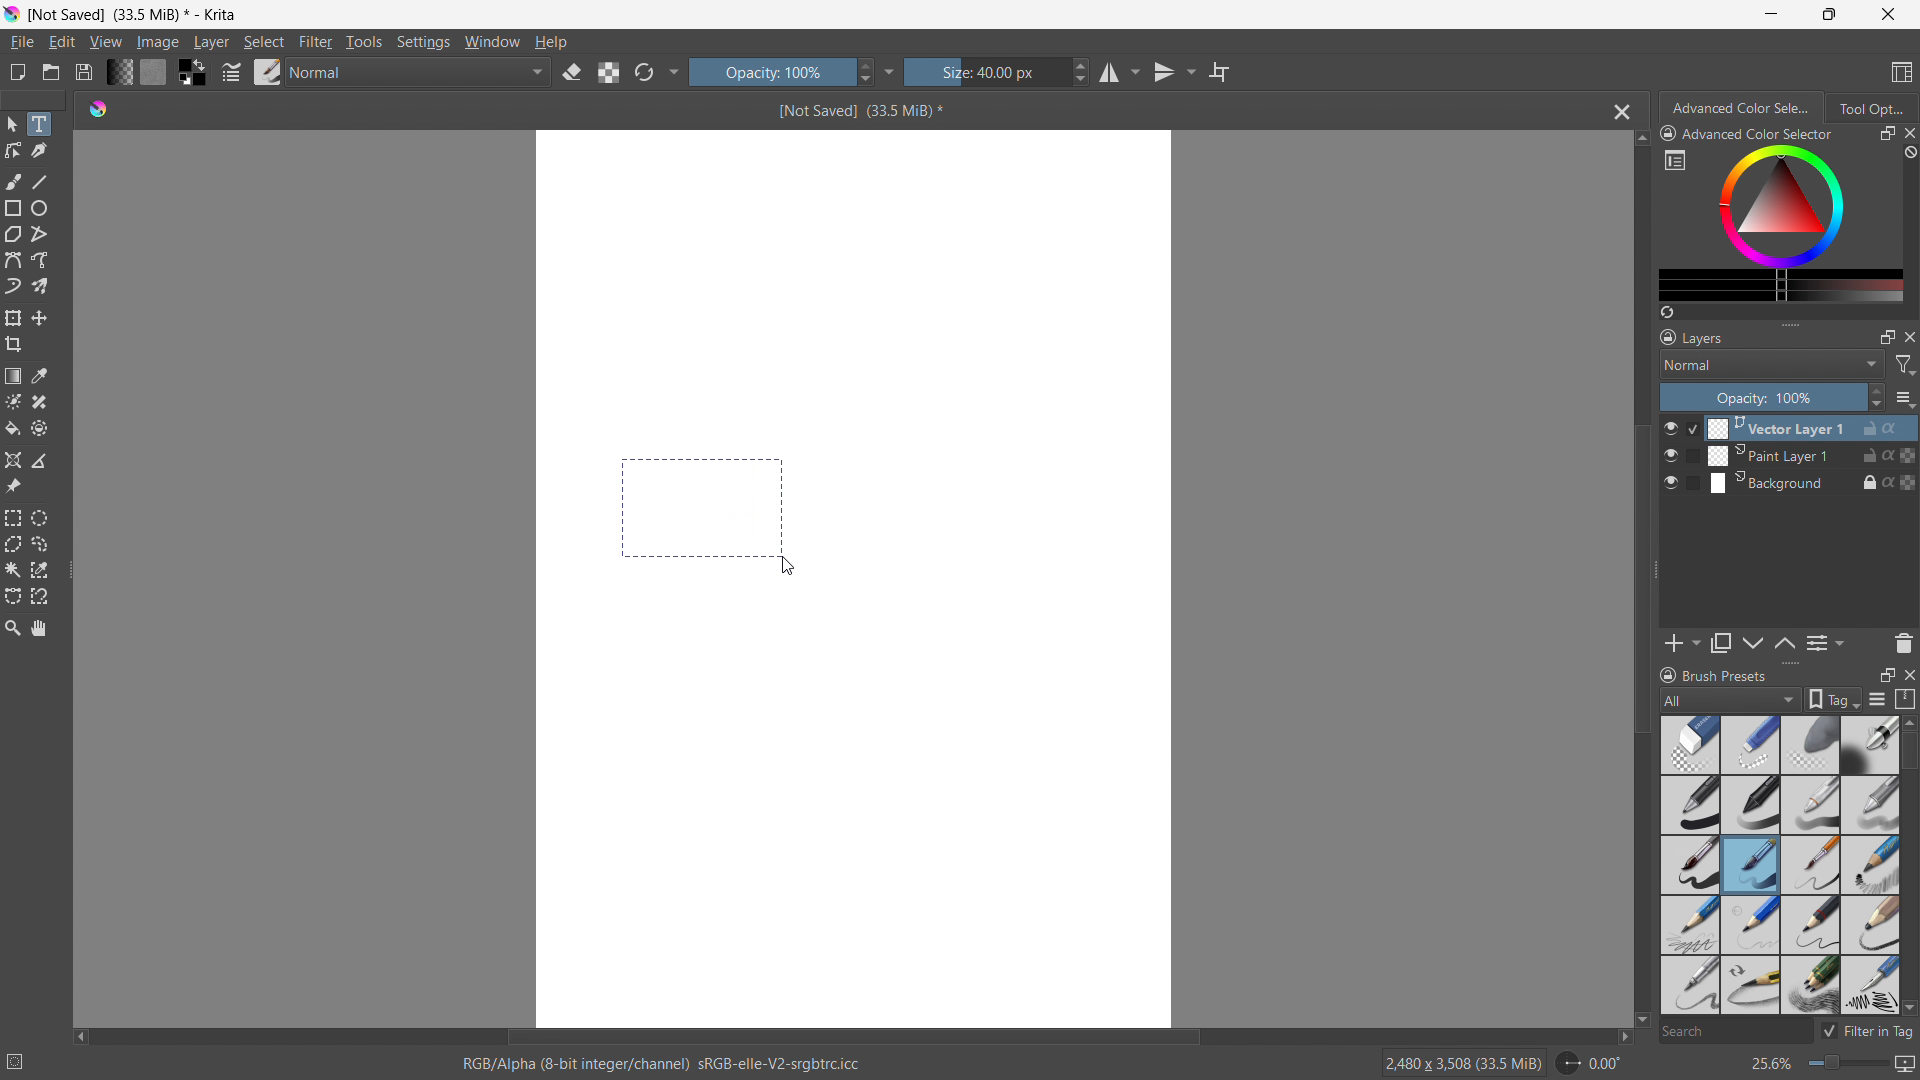 This screenshot has height=1080, width=1920. What do you see at coordinates (1675, 159) in the screenshot?
I see `more settings` at bounding box center [1675, 159].